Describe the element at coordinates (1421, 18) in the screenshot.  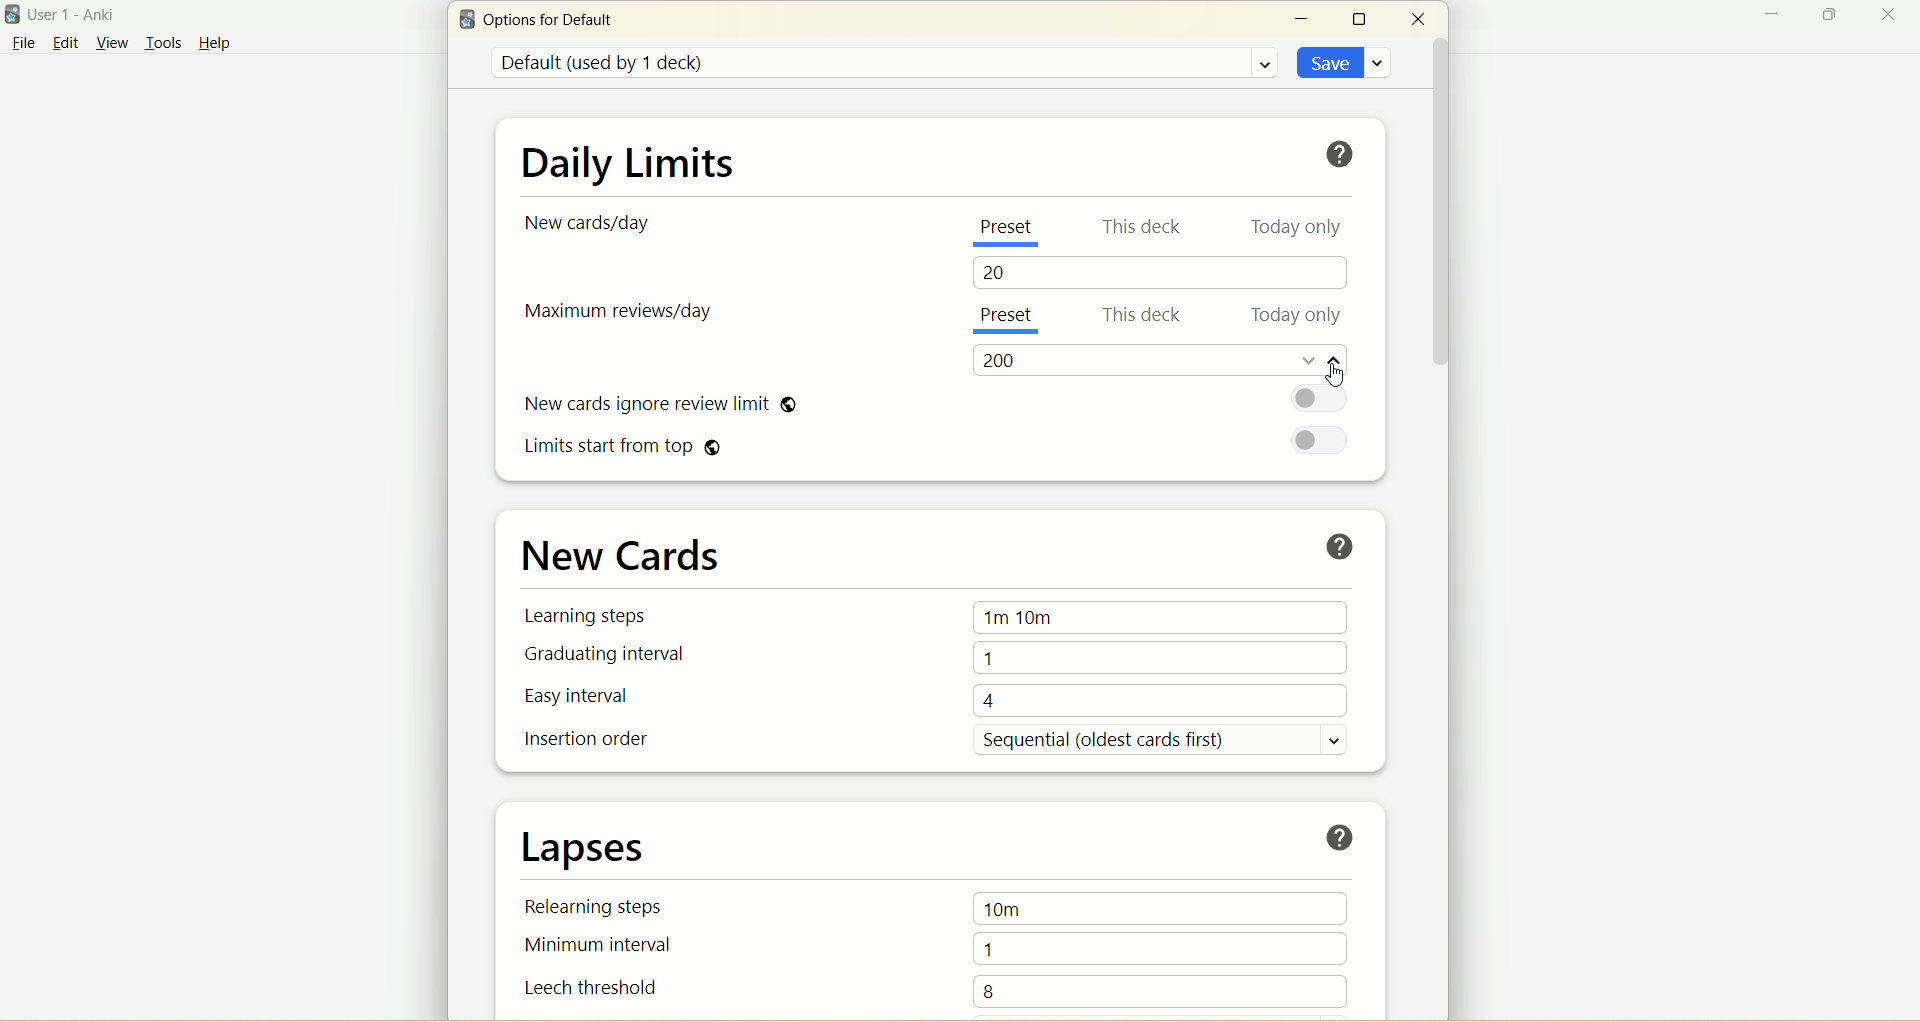
I see `close` at that location.